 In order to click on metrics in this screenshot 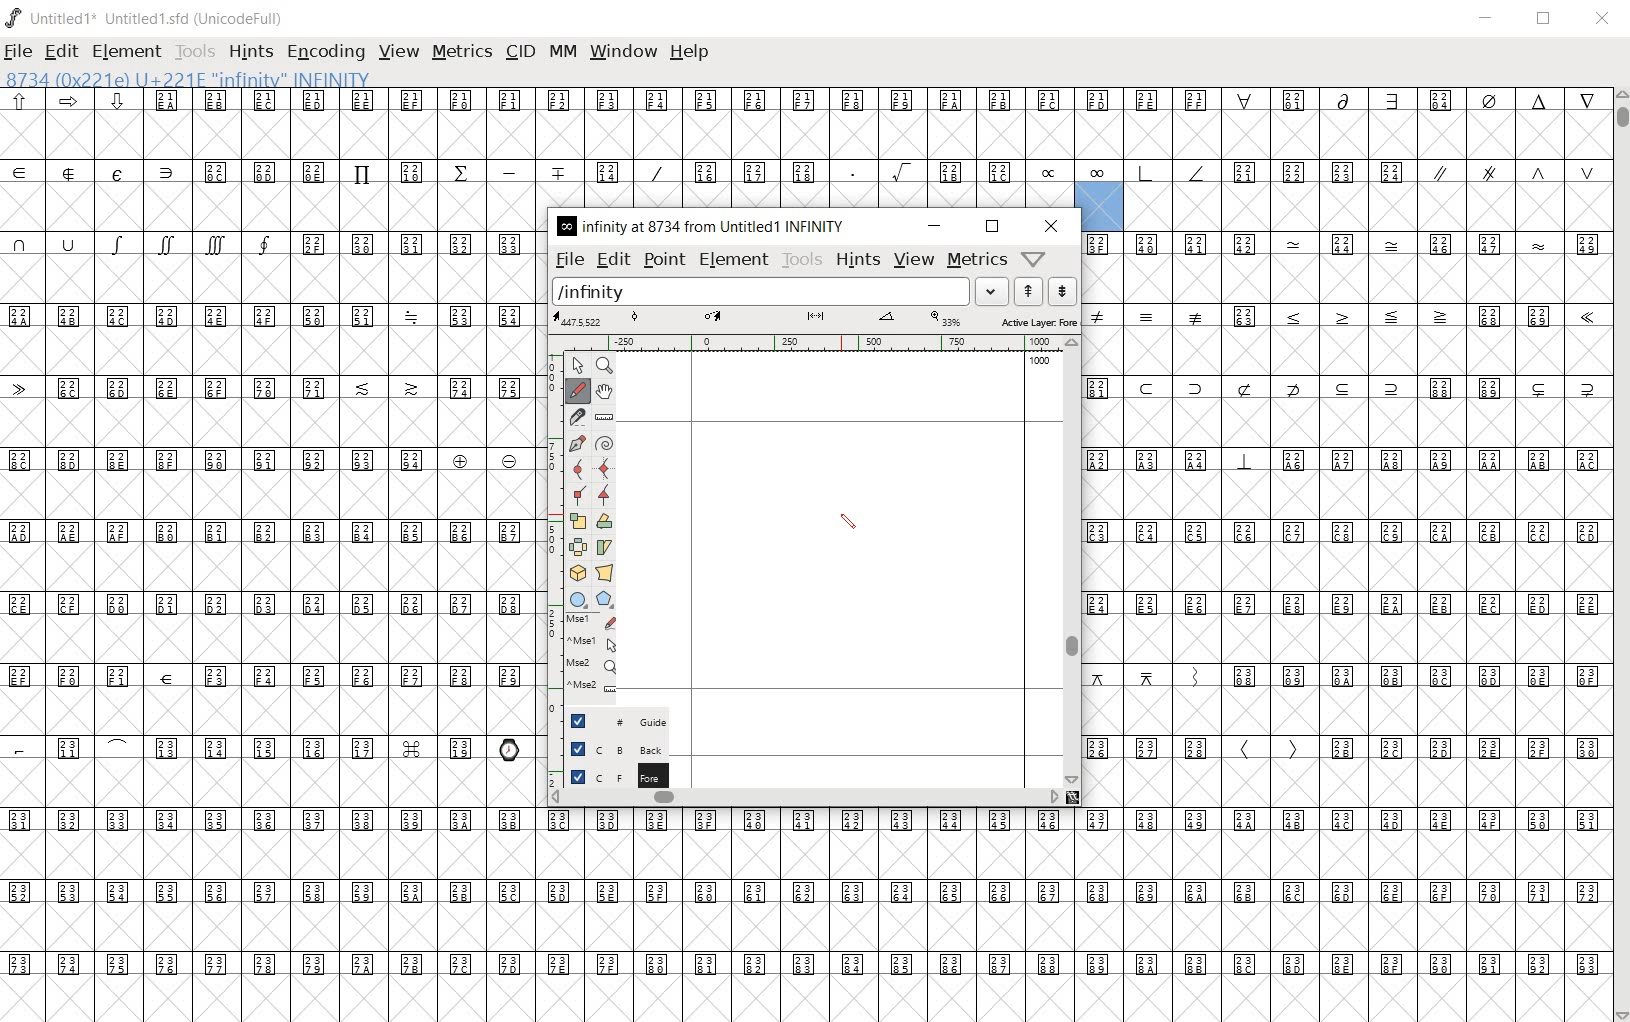, I will do `click(464, 51)`.